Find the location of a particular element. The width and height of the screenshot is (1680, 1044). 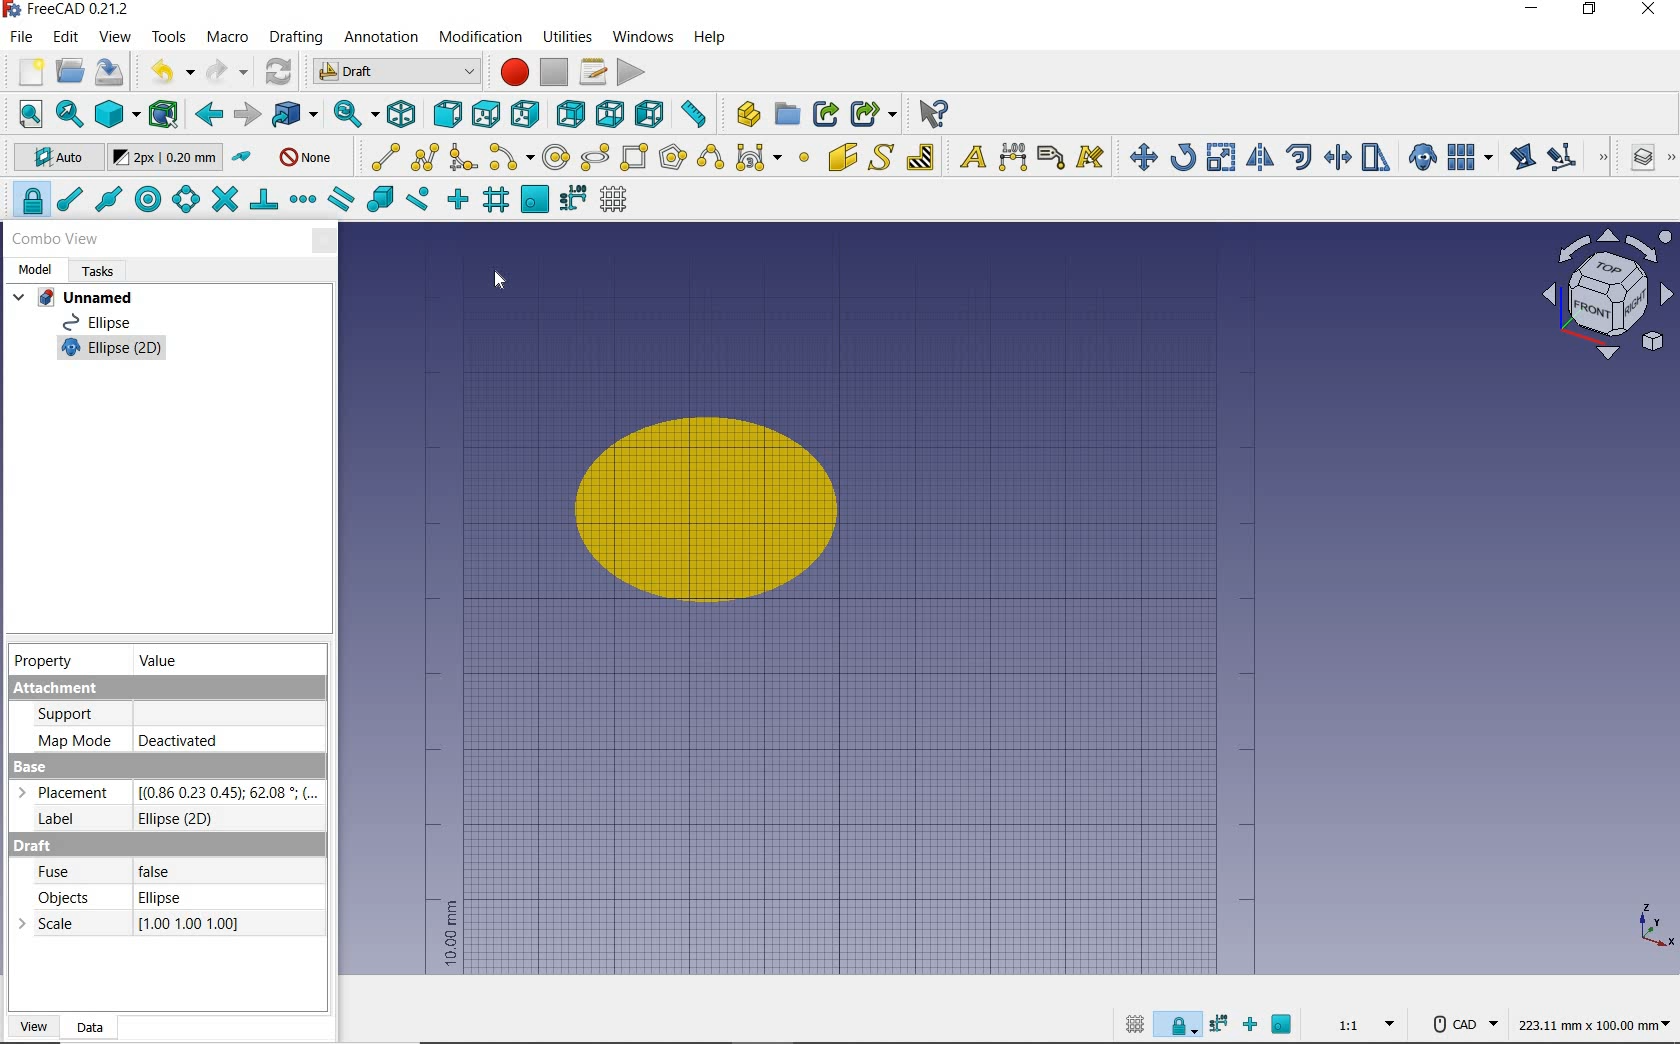

set scale is located at coordinates (1360, 1025).